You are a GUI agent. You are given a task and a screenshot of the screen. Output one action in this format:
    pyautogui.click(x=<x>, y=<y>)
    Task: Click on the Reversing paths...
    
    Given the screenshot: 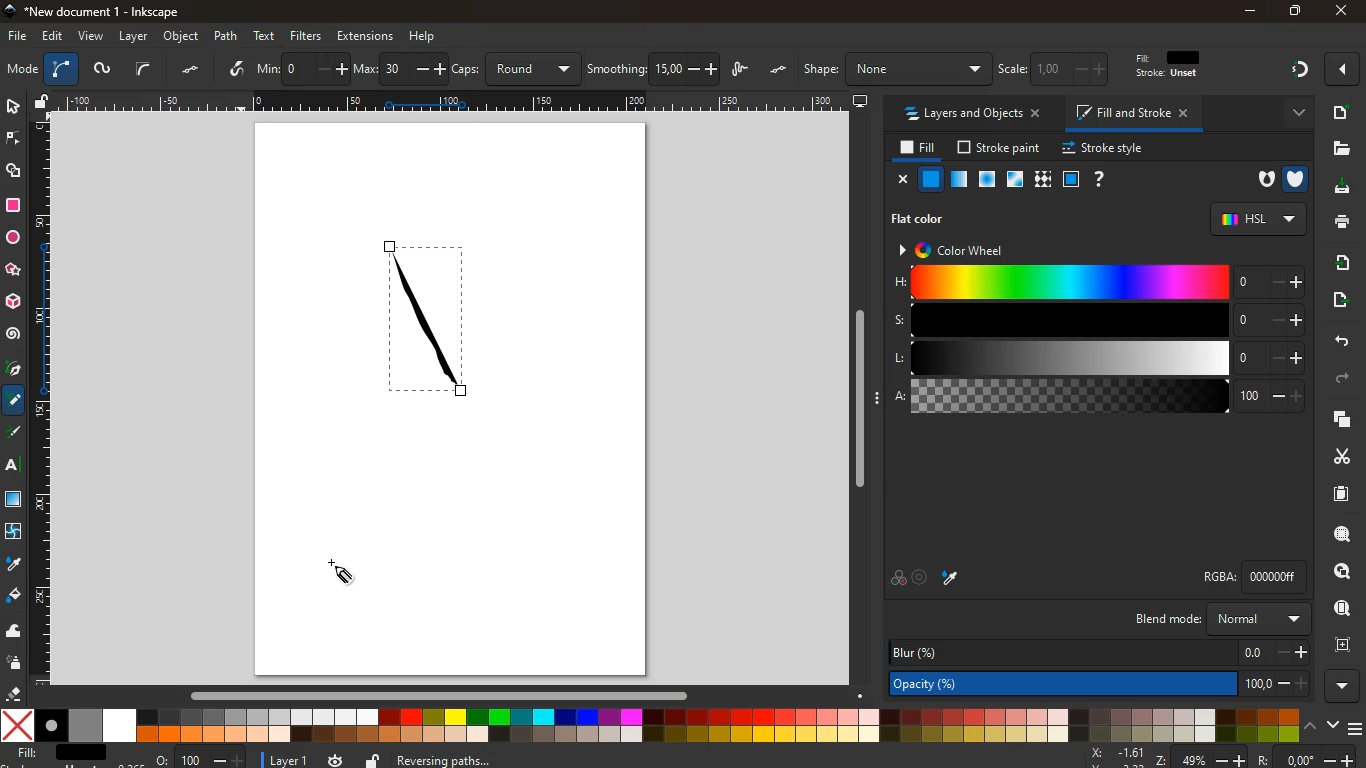 What is the action you would take?
    pyautogui.click(x=448, y=759)
    